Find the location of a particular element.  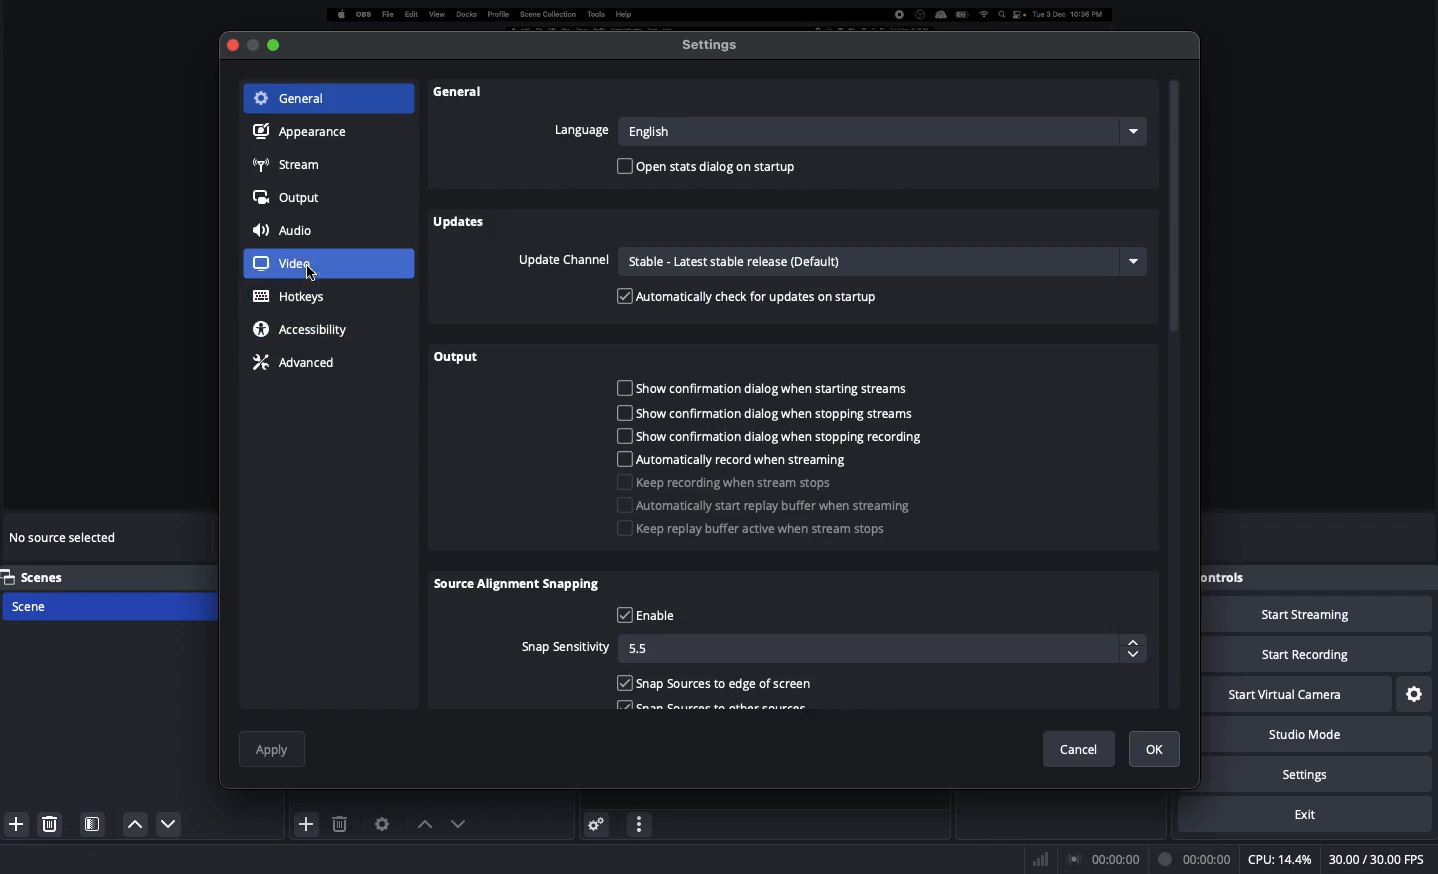

CURSOR is located at coordinates (312, 275).